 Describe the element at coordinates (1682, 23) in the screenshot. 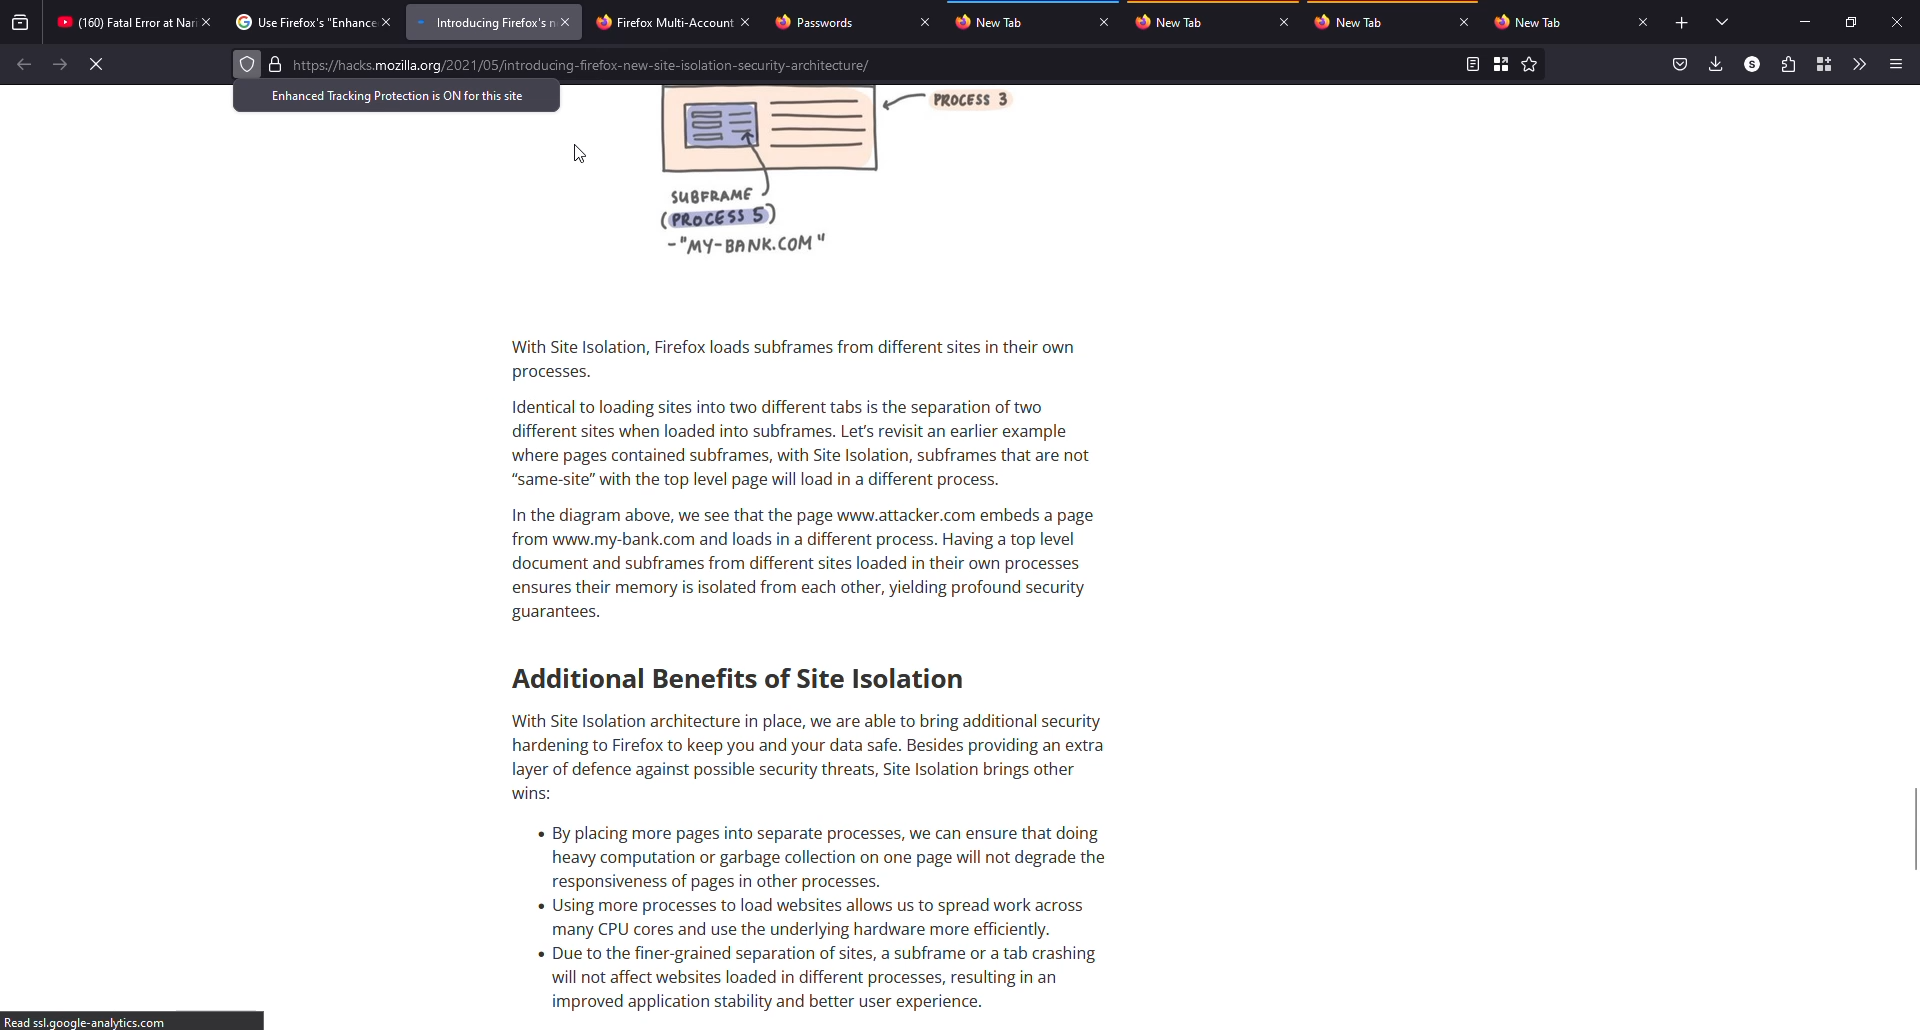

I see `add` at that location.